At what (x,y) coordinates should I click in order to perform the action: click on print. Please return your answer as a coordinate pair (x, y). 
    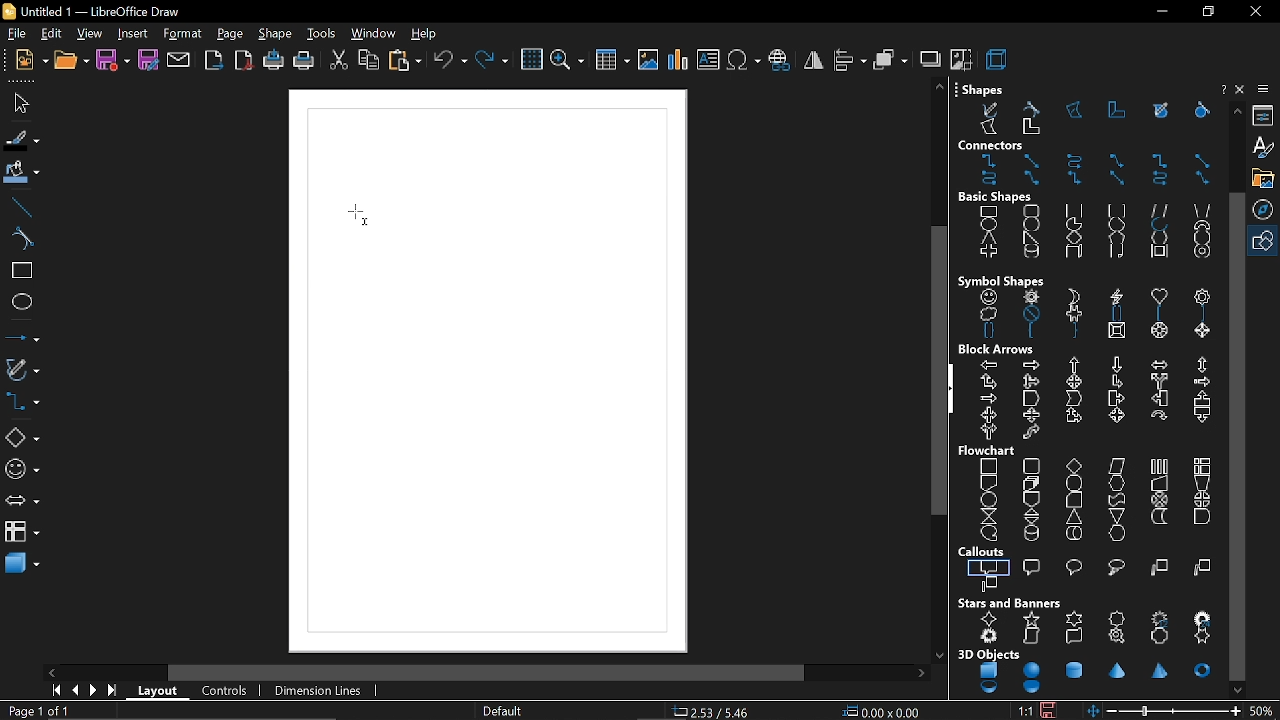
    Looking at the image, I should click on (305, 62).